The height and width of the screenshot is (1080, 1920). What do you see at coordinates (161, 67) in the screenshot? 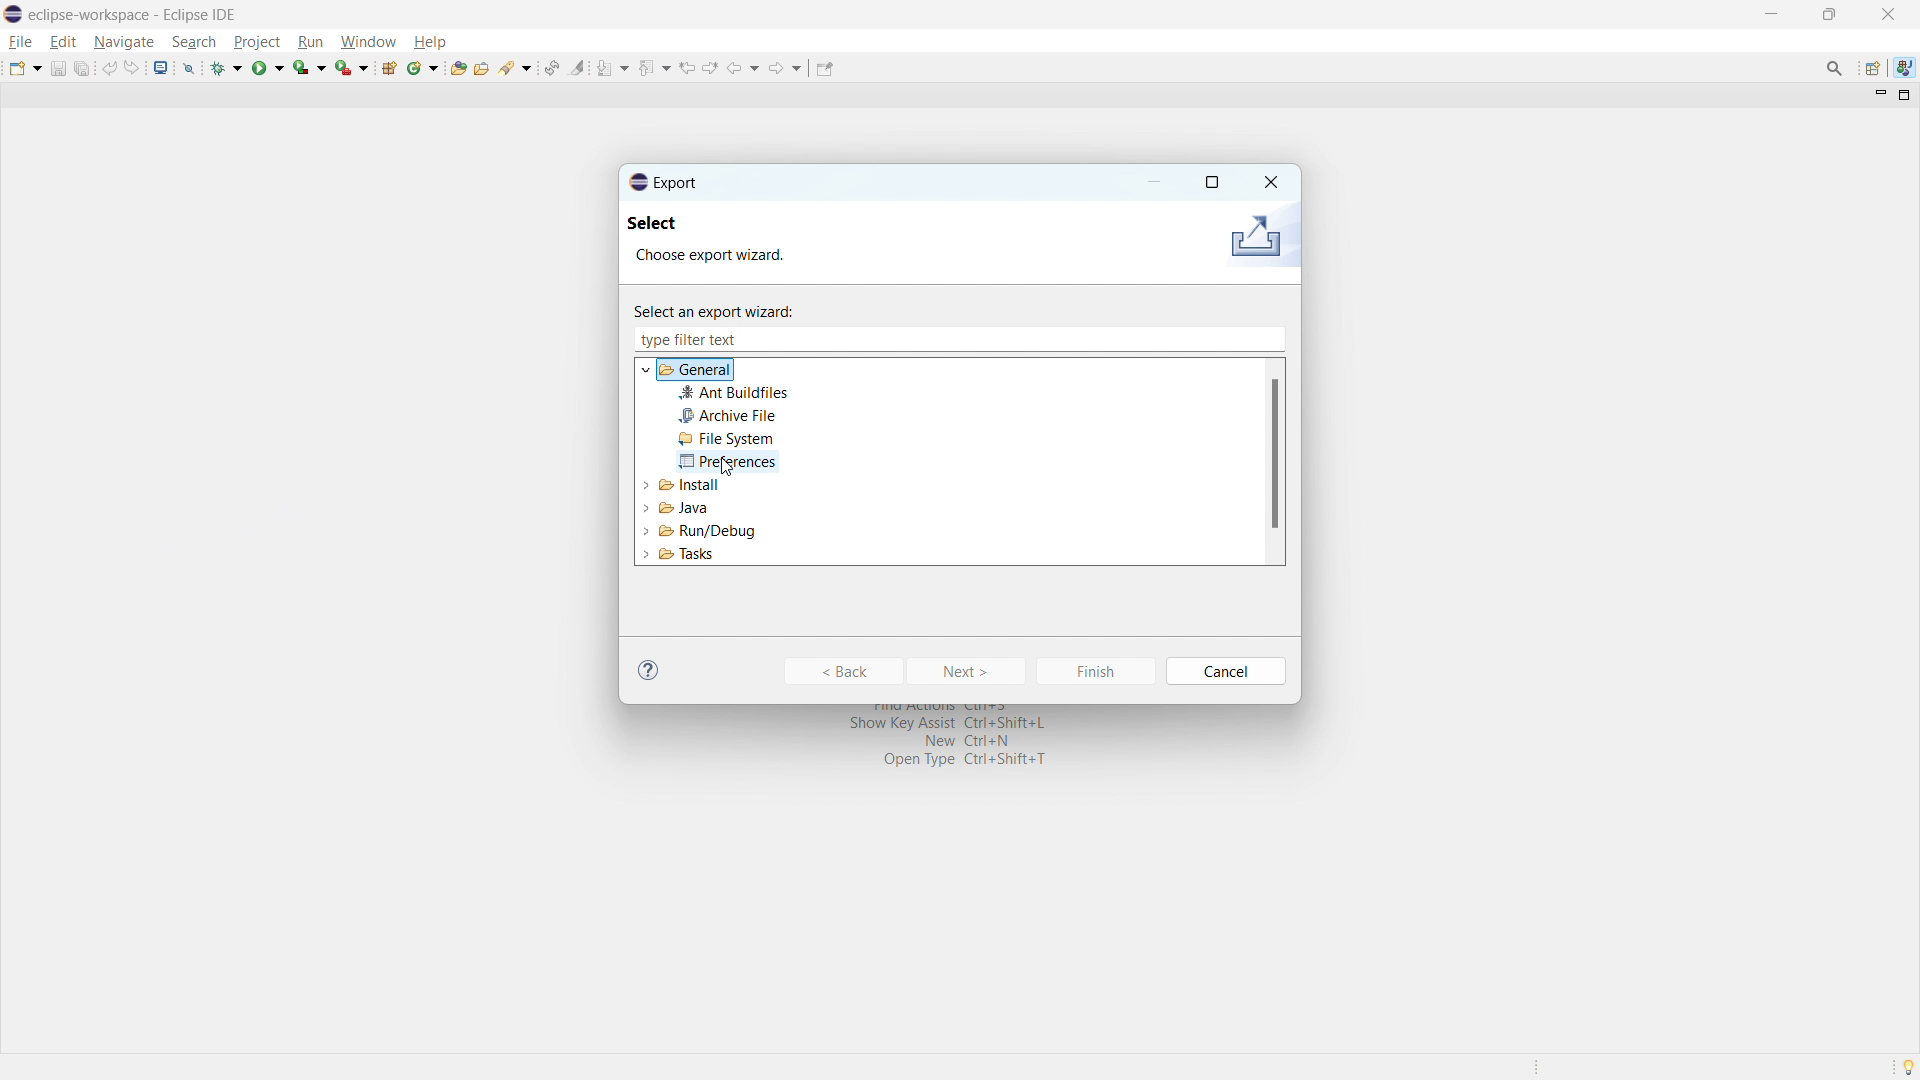
I see `open console` at bounding box center [161, 67].